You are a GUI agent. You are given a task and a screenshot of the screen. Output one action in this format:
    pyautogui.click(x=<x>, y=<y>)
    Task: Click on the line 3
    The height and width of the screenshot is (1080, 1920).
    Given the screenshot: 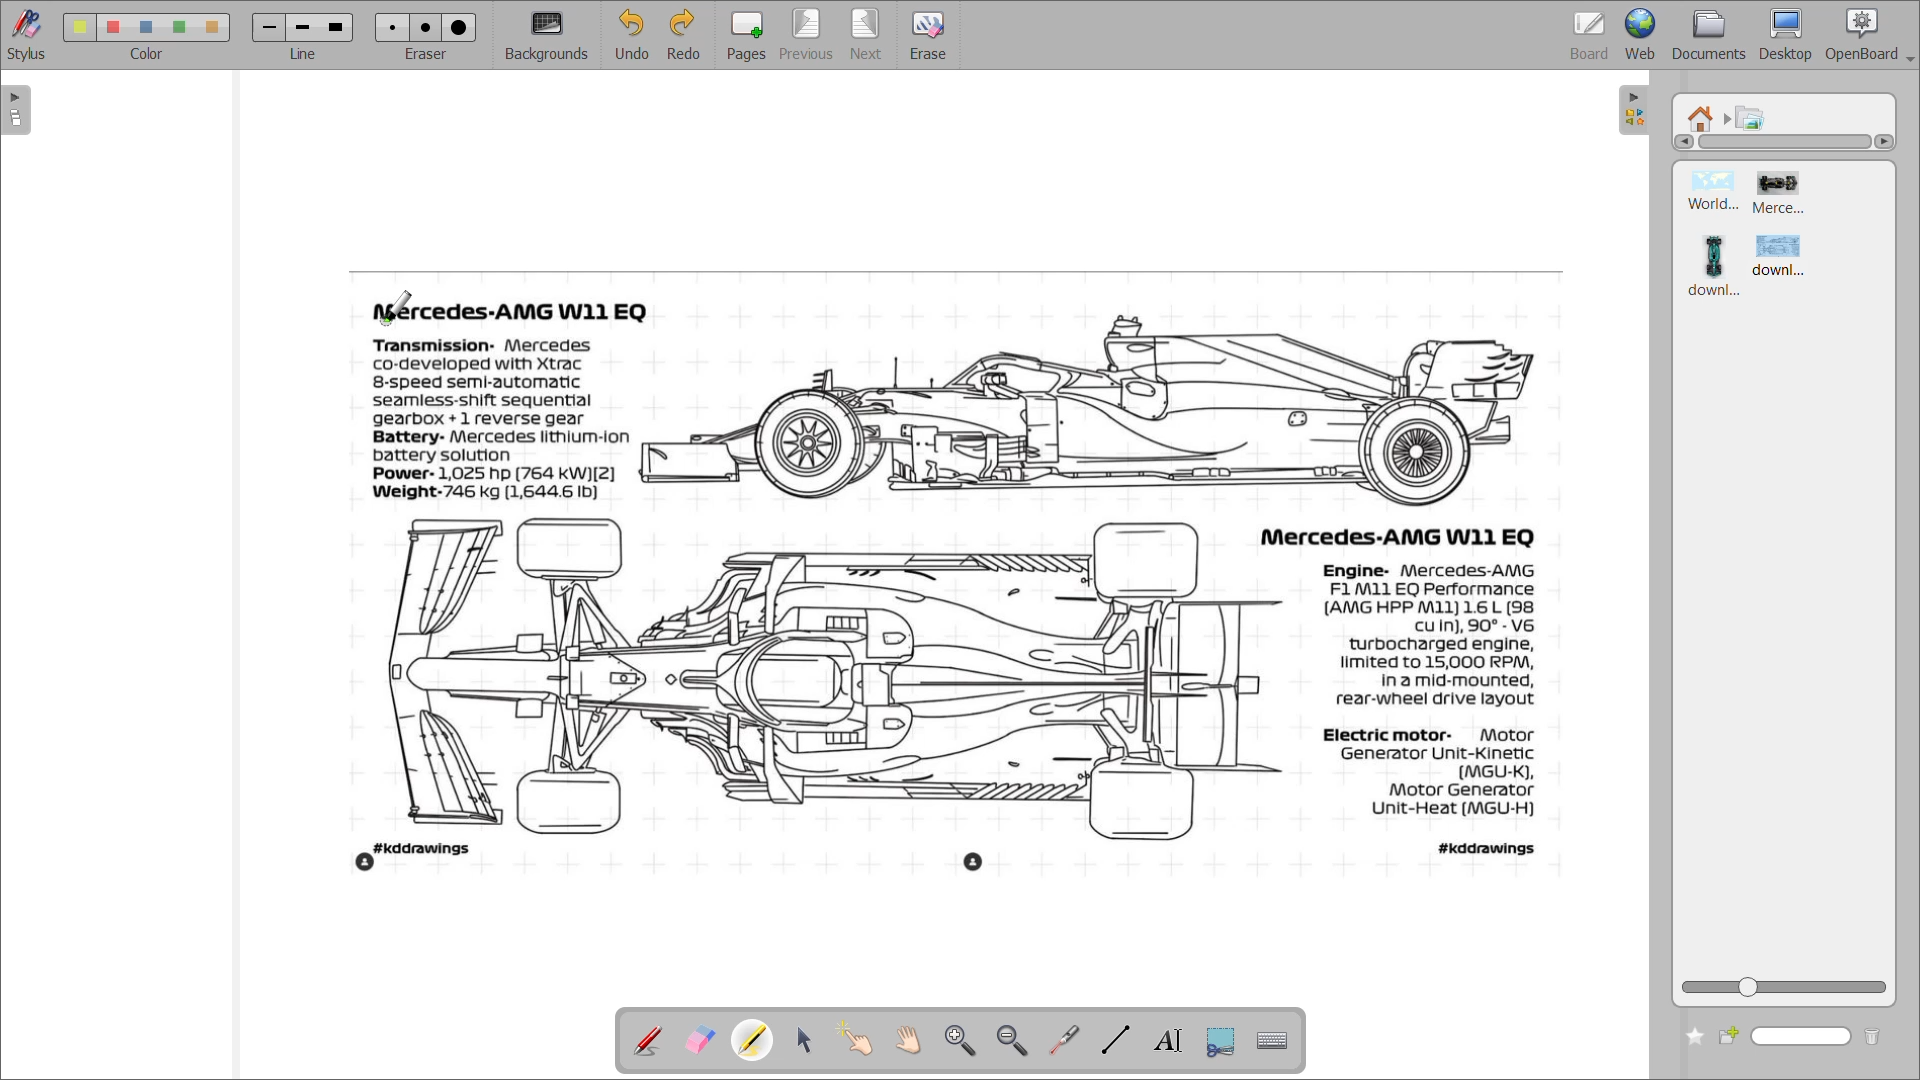 What is the action you would take?
    pyautogui.click(x=340, y=26)
    